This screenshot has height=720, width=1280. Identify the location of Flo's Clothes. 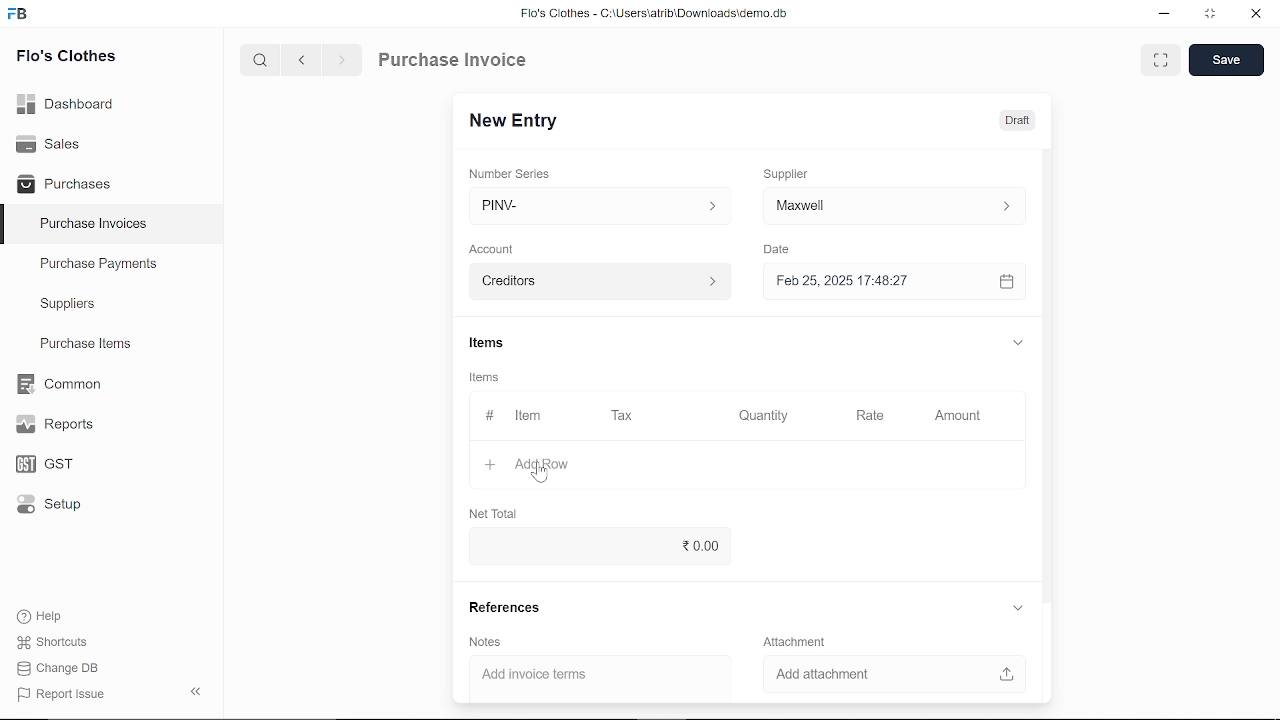
(66, 57).